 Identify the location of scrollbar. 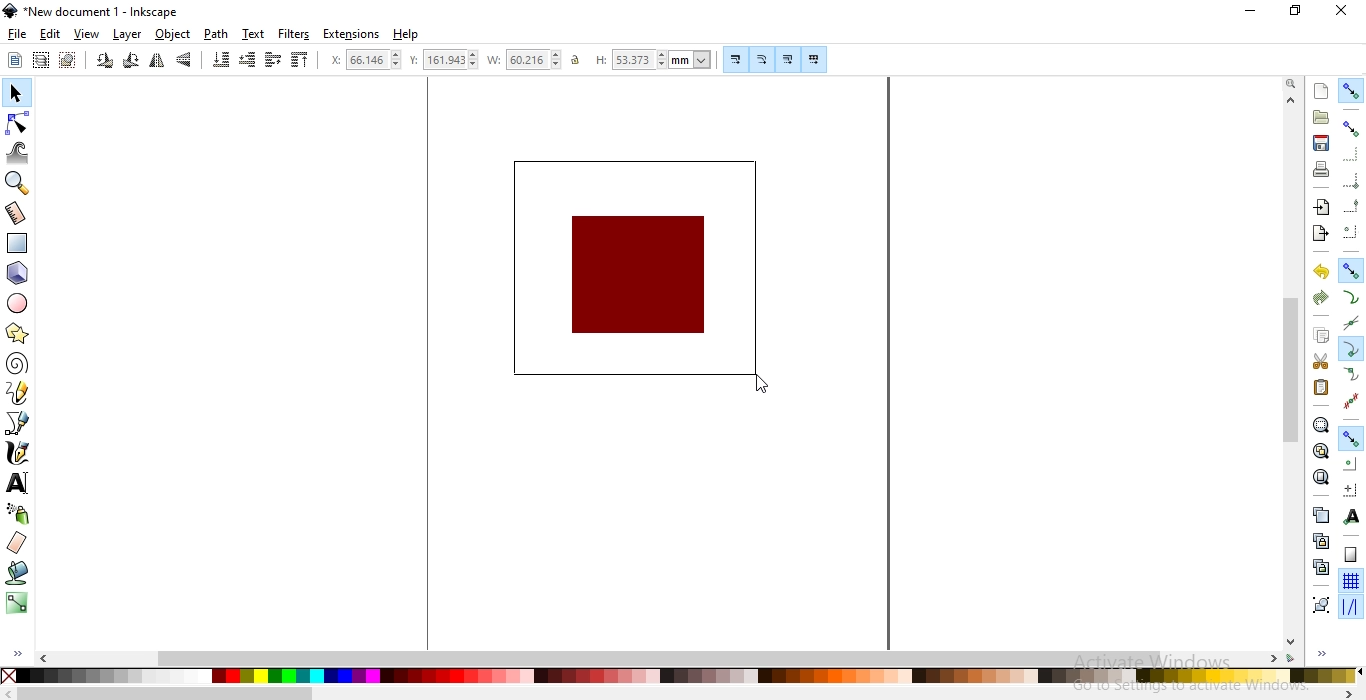
(1291, 368).